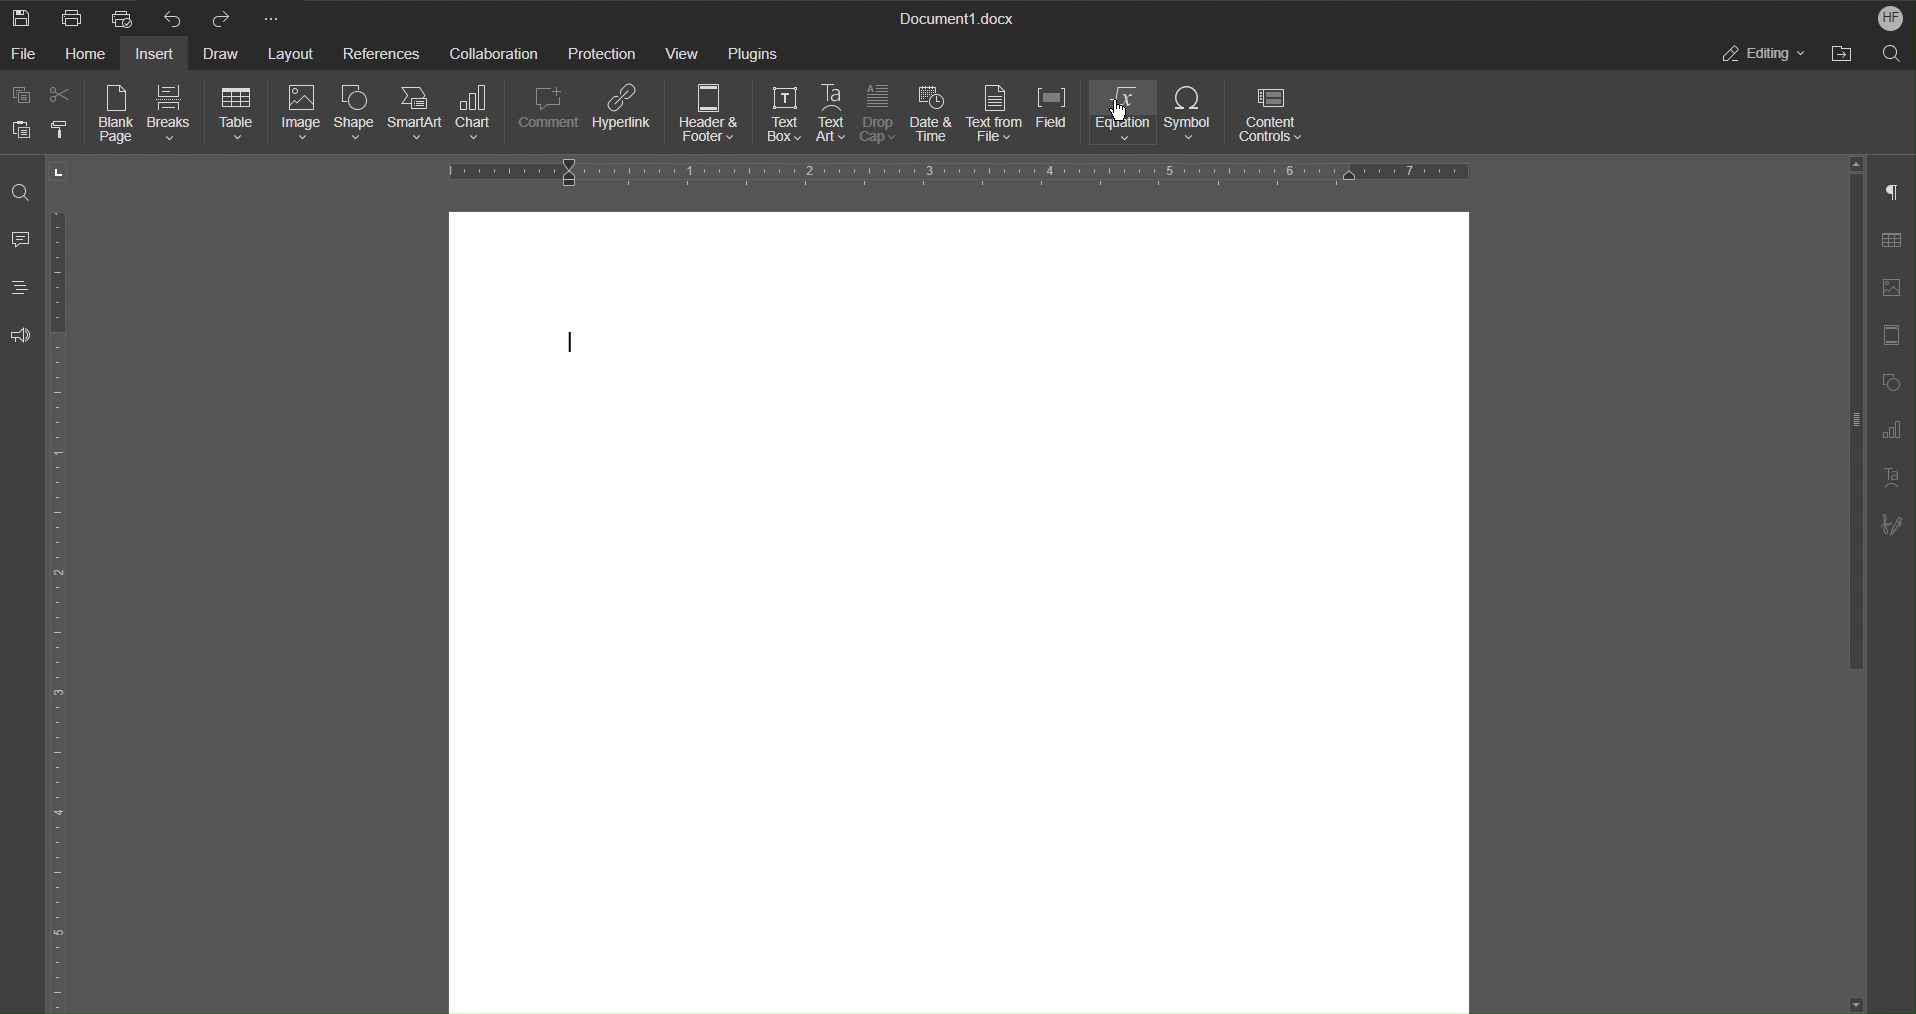 This screenshot has width=1916, height=1014. Describe the element at coordinates (1888, 17) in the screenshot. I see `Account` at that location.